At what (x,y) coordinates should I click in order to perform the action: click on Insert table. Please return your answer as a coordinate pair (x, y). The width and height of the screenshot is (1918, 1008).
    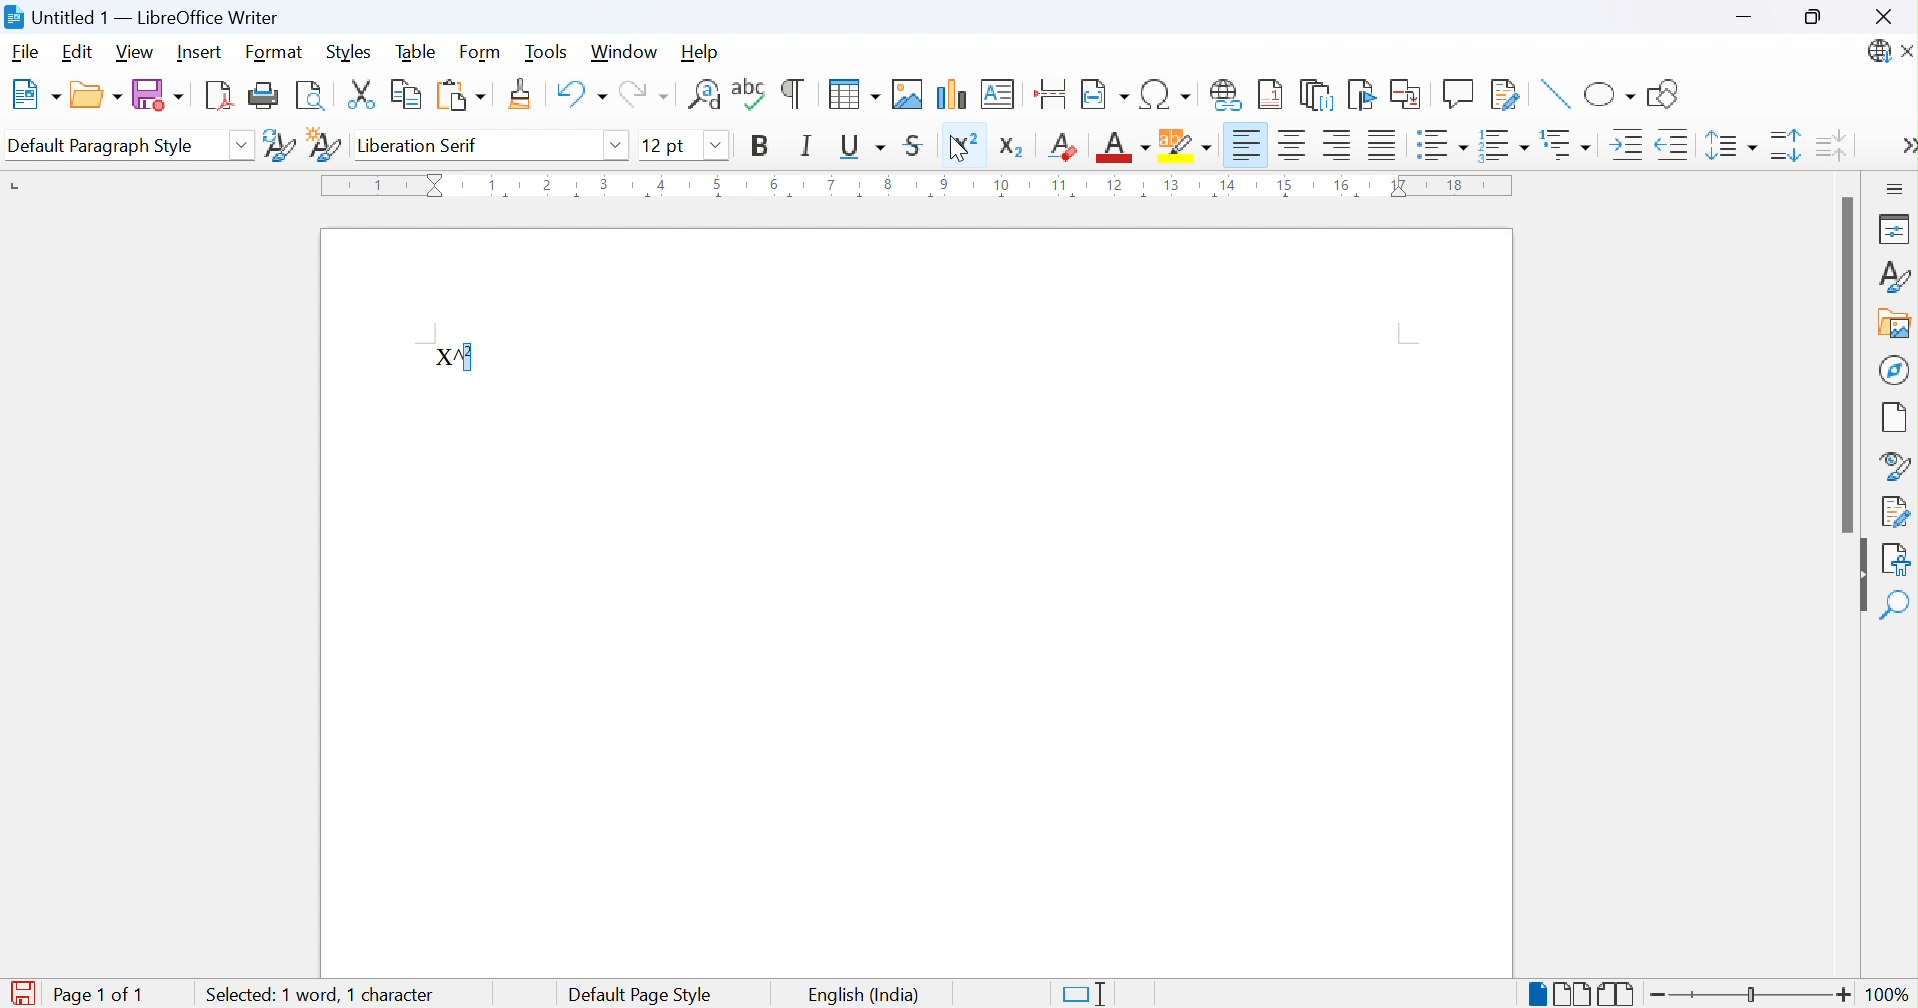
    Looking at the image, I should click on (857, 92).